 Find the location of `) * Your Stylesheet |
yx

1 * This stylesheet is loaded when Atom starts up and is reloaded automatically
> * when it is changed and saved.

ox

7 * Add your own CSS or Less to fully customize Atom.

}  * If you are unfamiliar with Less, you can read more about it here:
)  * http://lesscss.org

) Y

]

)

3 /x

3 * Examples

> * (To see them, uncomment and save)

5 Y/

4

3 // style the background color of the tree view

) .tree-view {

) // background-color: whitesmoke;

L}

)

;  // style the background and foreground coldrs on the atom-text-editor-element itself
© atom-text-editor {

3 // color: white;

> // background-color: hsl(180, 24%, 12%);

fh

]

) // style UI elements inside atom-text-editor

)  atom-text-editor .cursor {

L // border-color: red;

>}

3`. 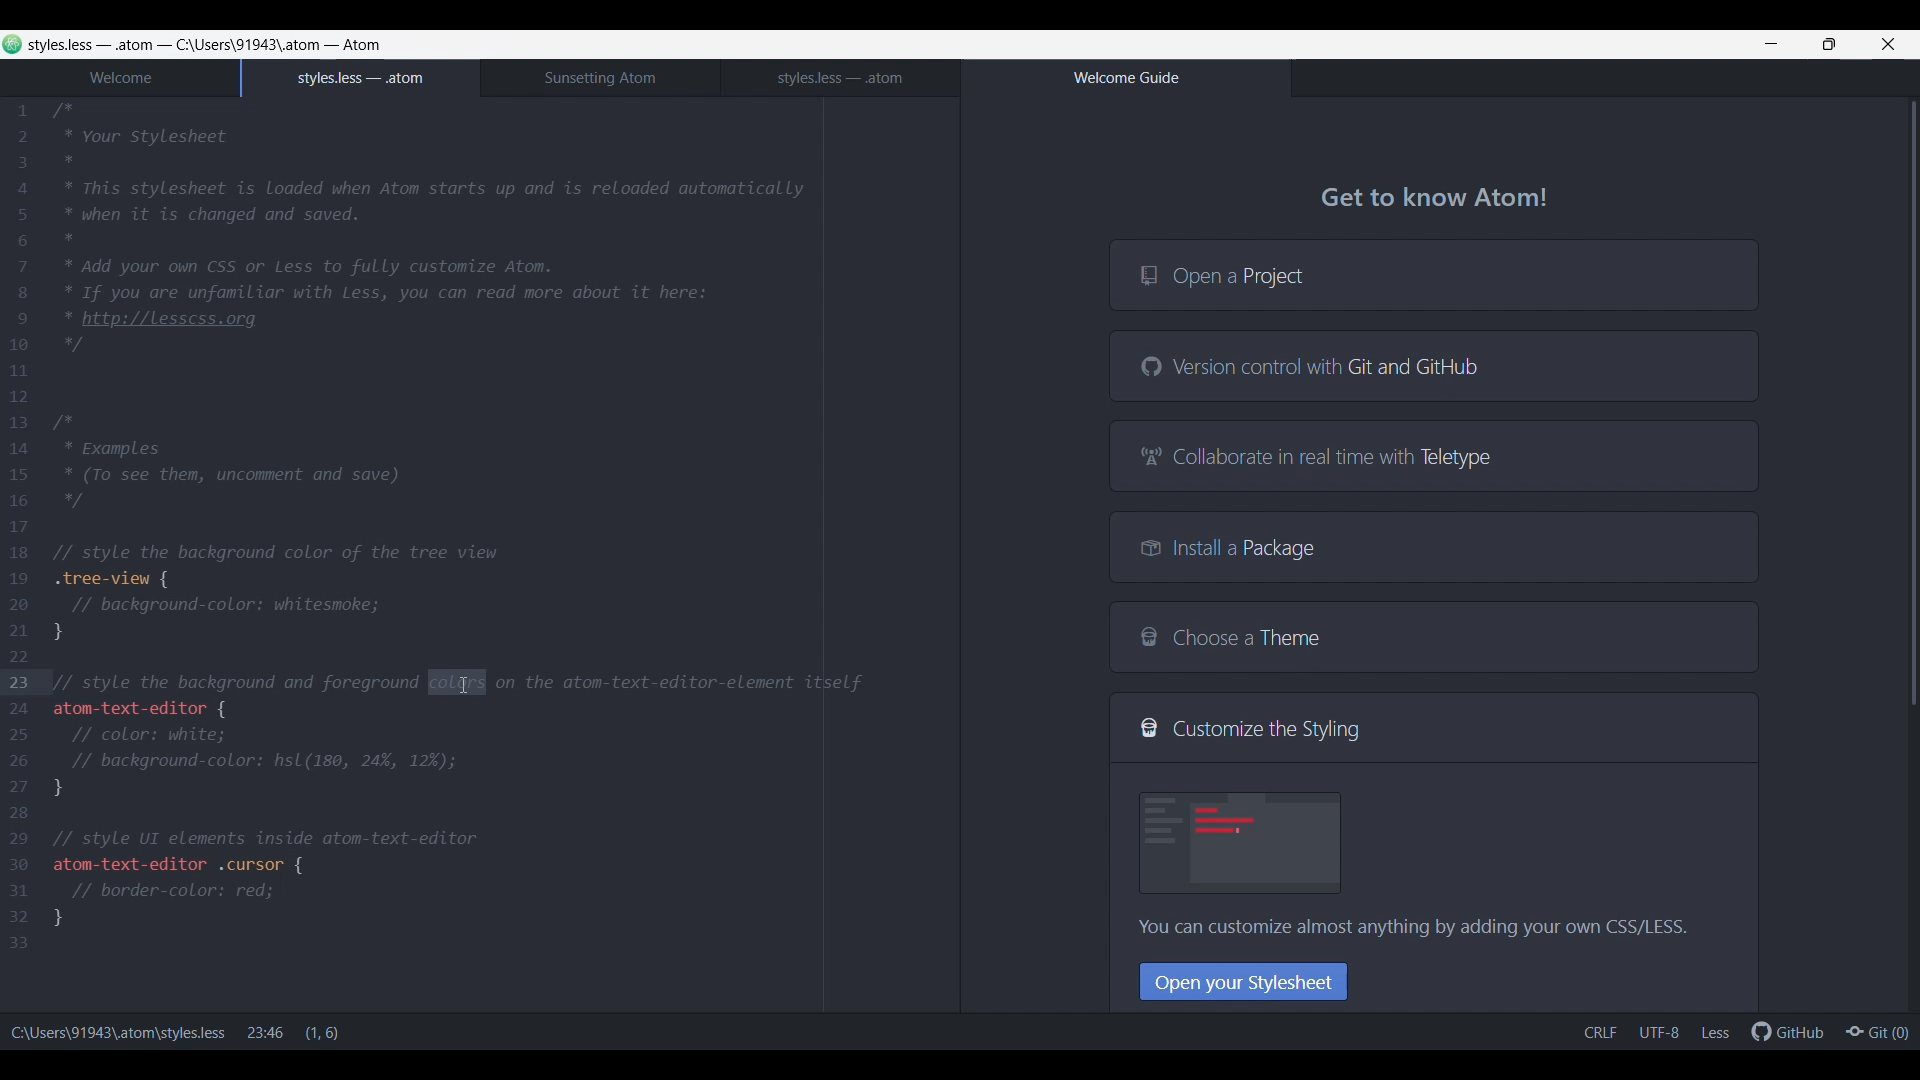

) * Your Stylesheet |
yx

1 * This stylesheet is loaded when Atom starts up and is reloaded automatically
> * when it is changed and saved.

ox

7 * Add your own CSS or Less to fully customize Atom.

}  * If you are unfamiliar with Less, you can read more about it here:
)  * http://lesscss.org

) Y

]

)

3 /x

3 * Examples

> * (To see them, uncomment and save)

5 Y/

4

3 // style the background color of the tree view

) .tree-view {

) // background-color: whitesmoke;

L}

)

;  // style the background and foreground coldrs on the atom-text-editor-element itself
© atom-text-editor {

3 // color: white;

> // background-color: hsl(180, 24%, 12%);

fh

]

) // style UI elements inside atom-text-editor

)  atom-text-editor .cursor {

L // border-color: red;

>}

3 is located at coordinates (467, 529).